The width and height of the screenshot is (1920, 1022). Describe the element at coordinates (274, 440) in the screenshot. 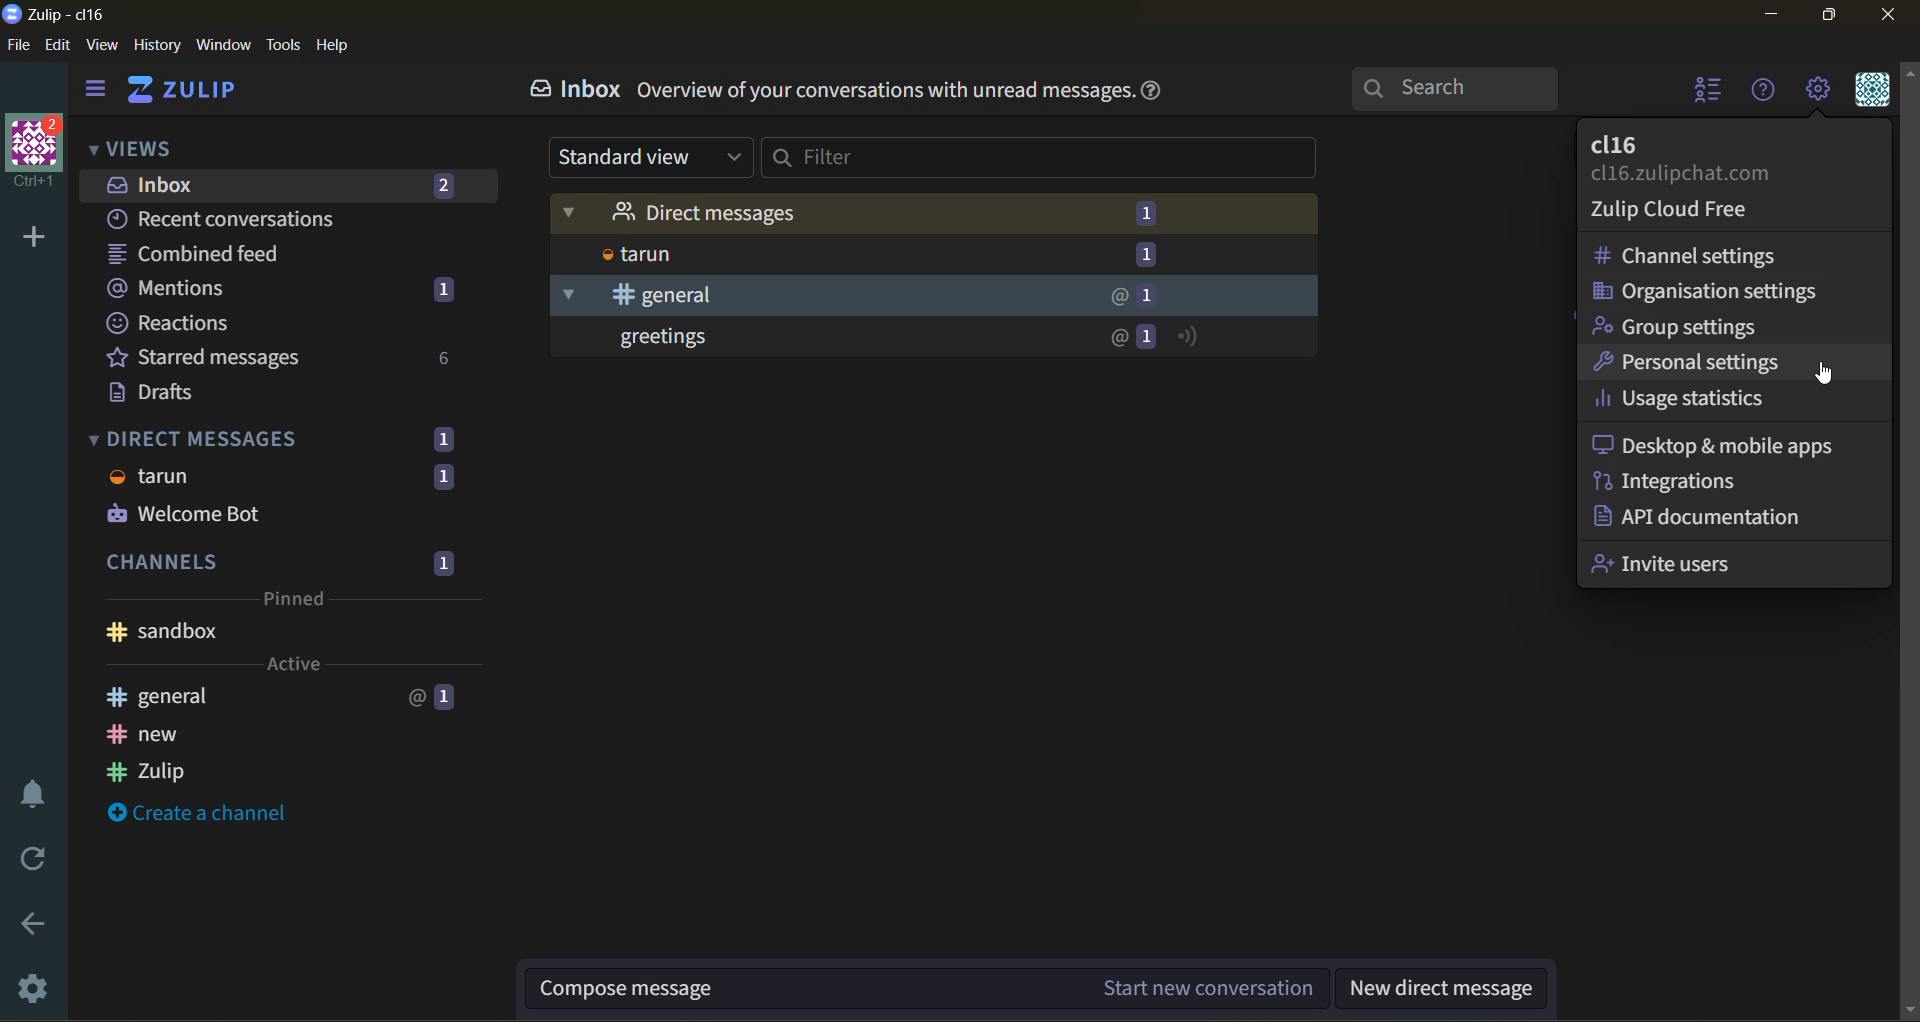

I see `direct messages` at that location.